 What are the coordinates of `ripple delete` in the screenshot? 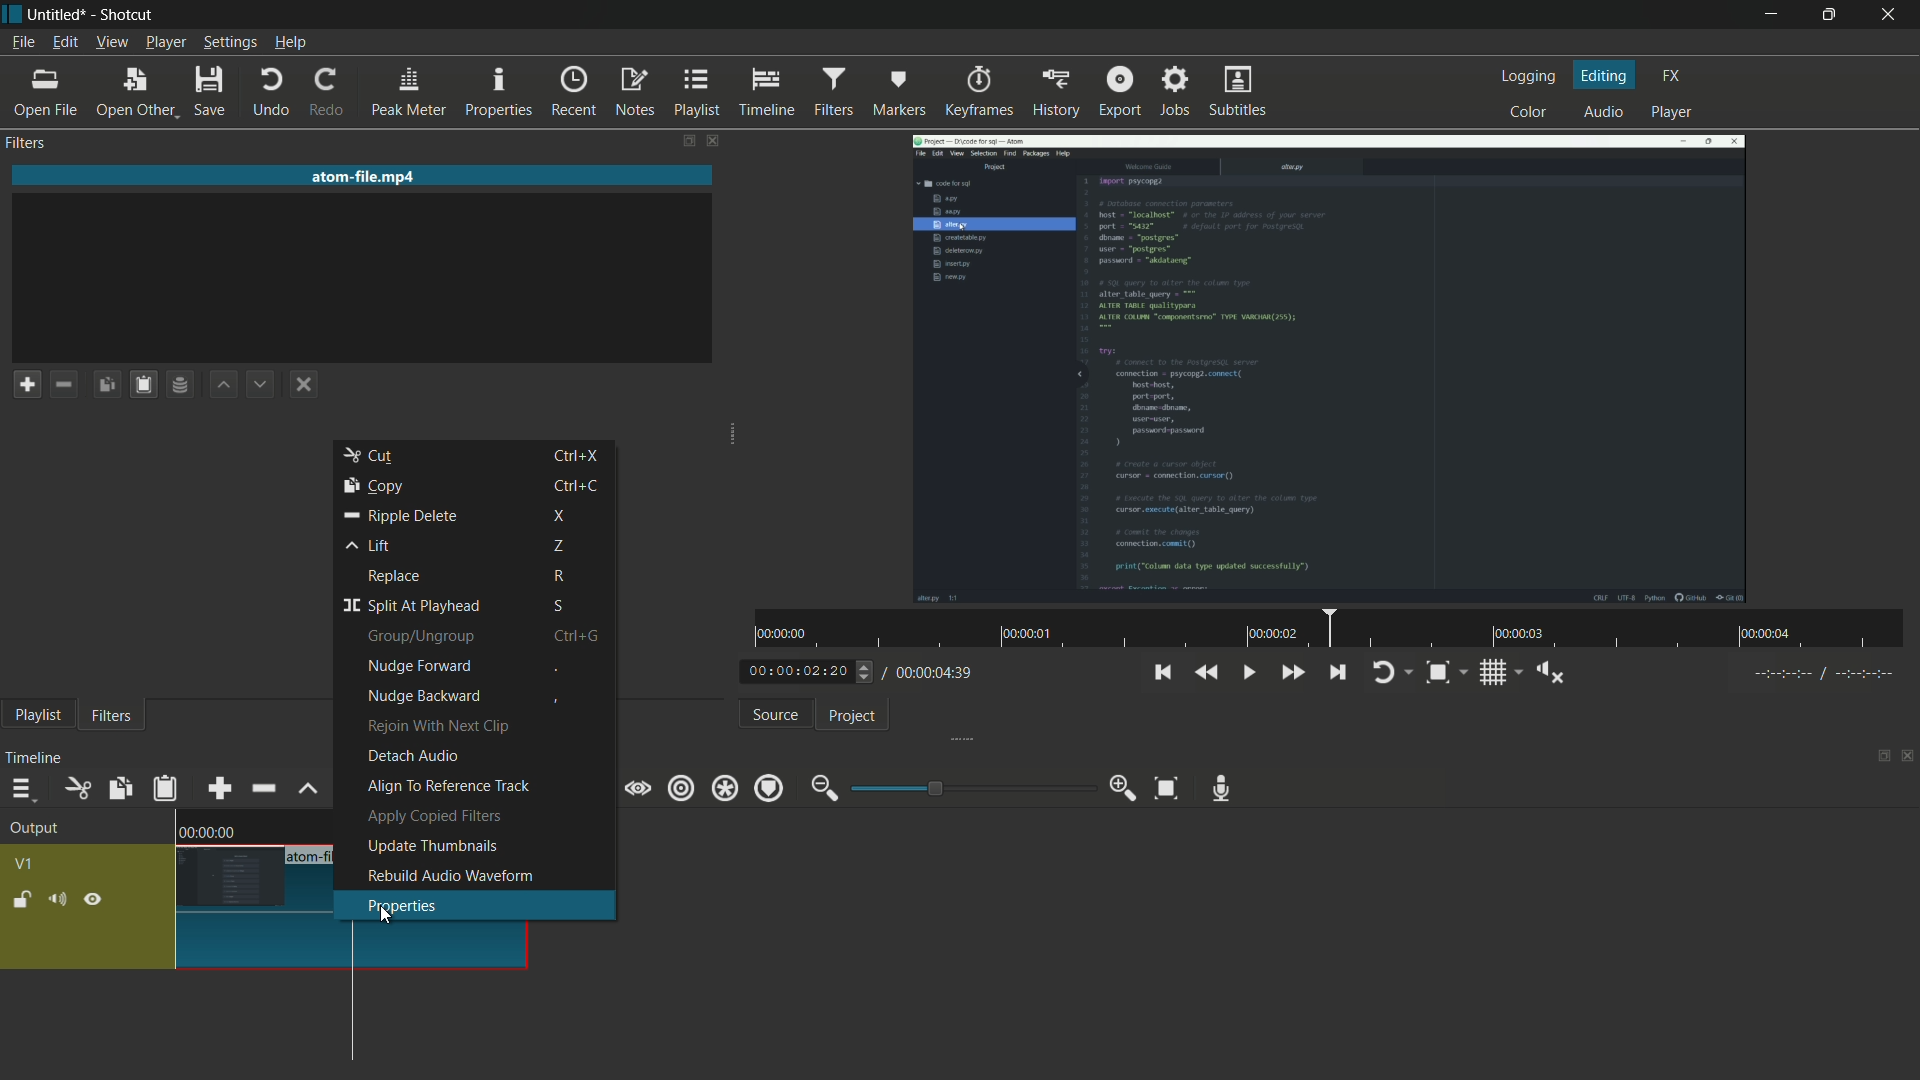 It's located at (399, 516).